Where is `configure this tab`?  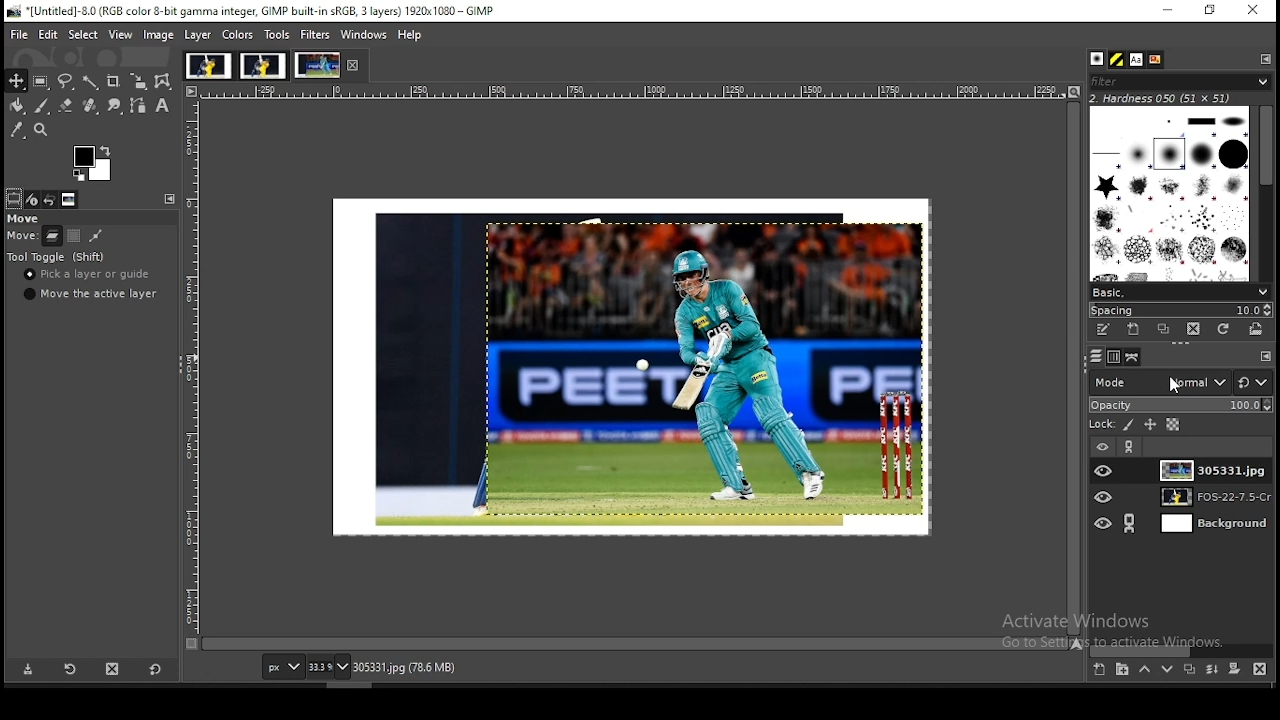
configure this tab is located at coordinates (170, 198).